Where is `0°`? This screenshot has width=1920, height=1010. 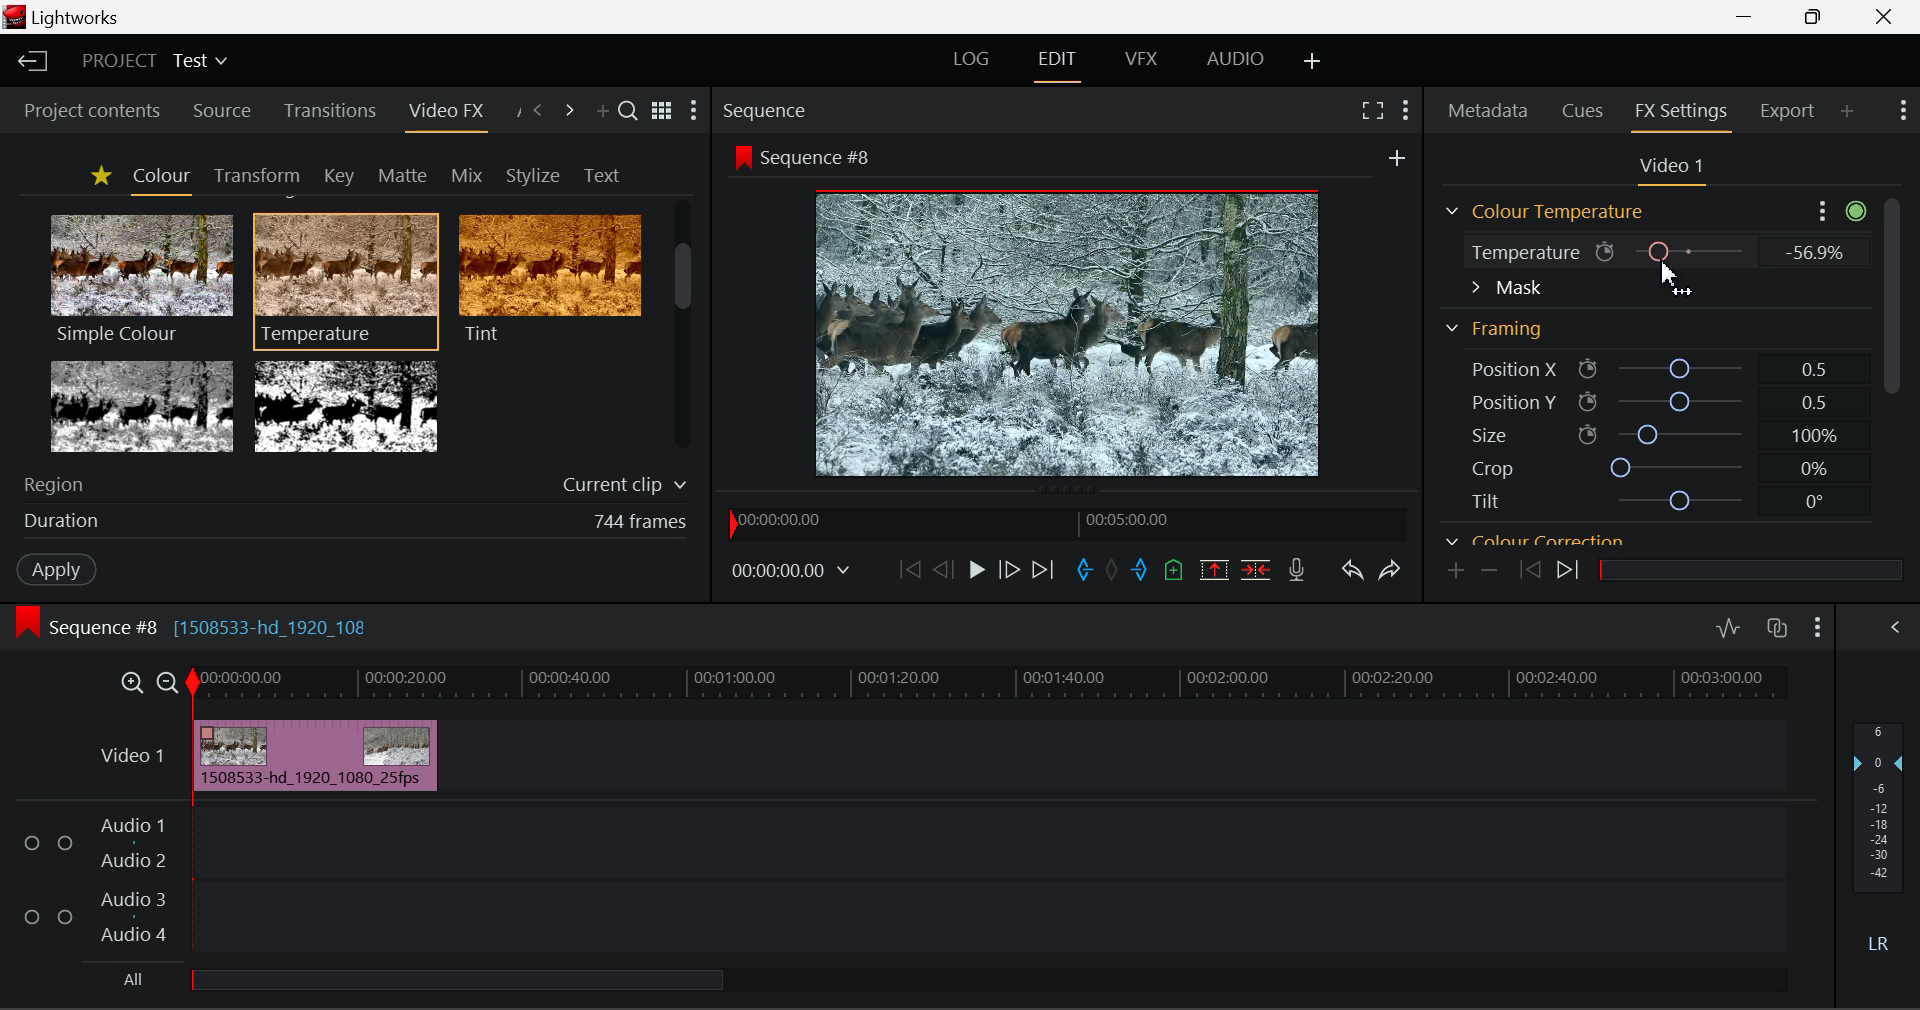
0° is located at coordinates (1816, 502).